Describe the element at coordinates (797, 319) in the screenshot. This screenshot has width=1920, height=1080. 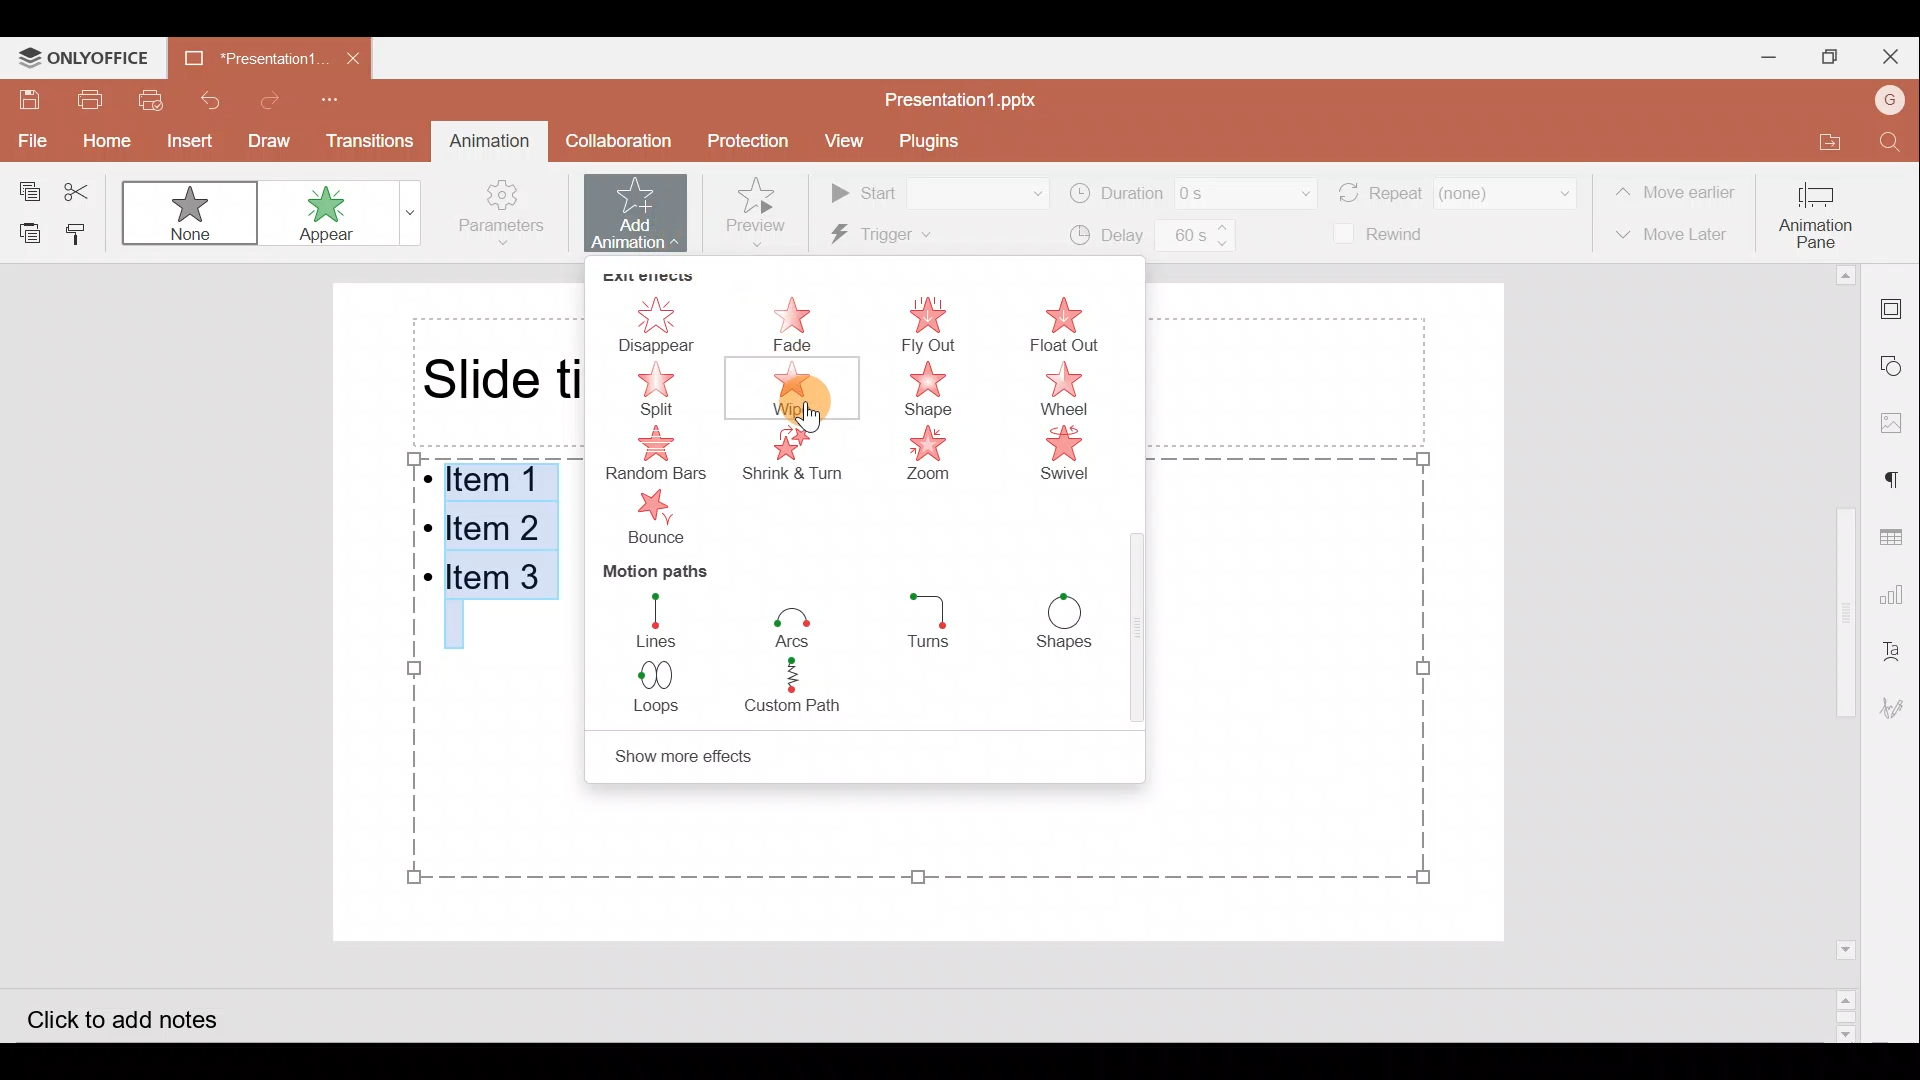
I see `Fade` at that location.